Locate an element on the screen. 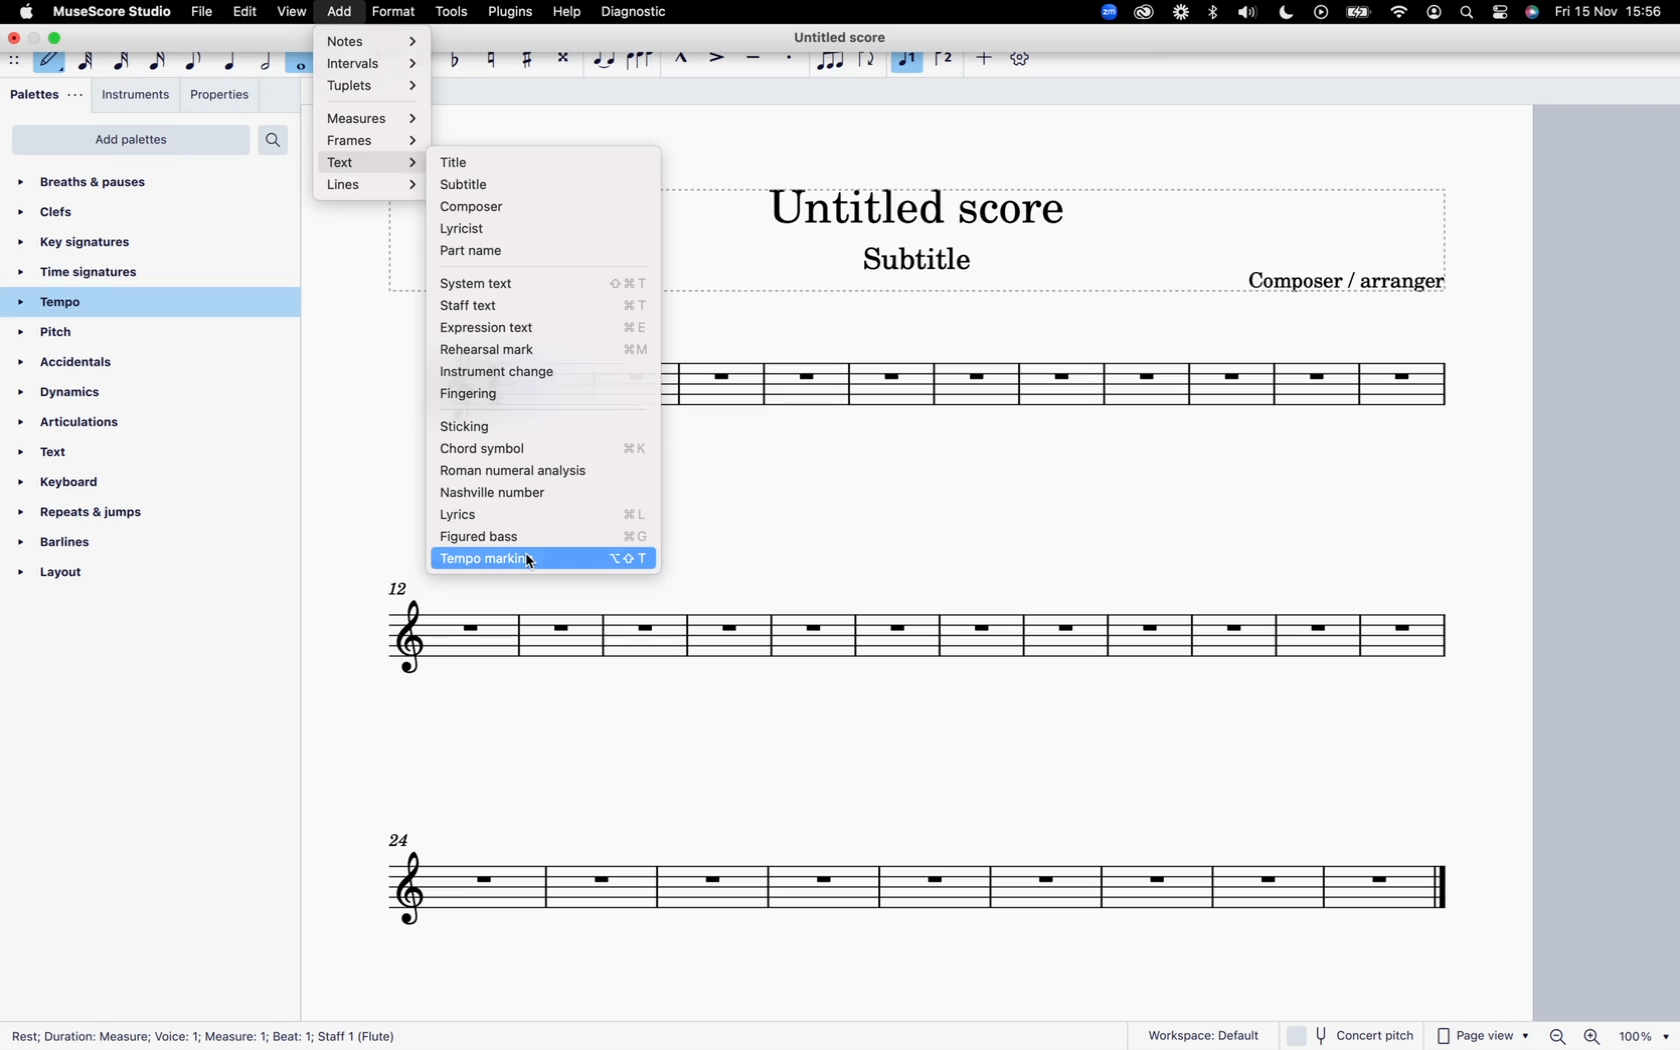  toggle flat is located at coordinates (455, 57).